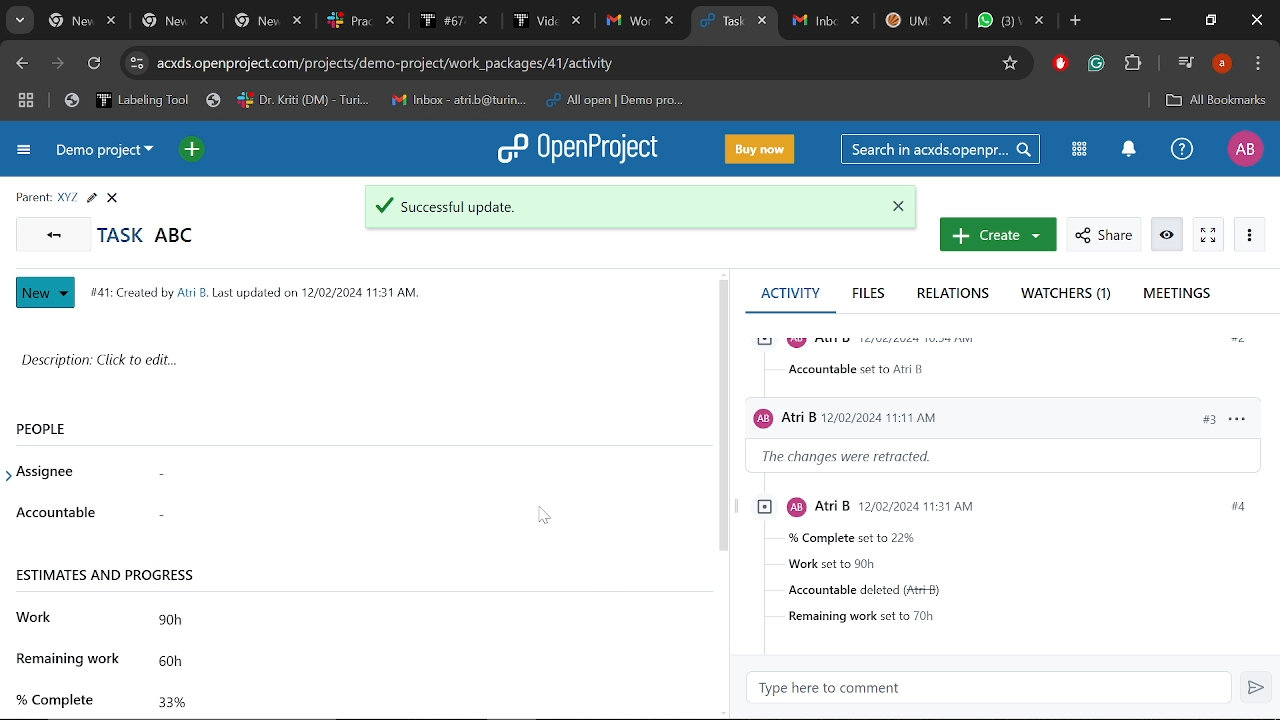  What do you see at coordinates (942, 414) in the screenshot?
I see `Users` at bounding box center [942, 414].